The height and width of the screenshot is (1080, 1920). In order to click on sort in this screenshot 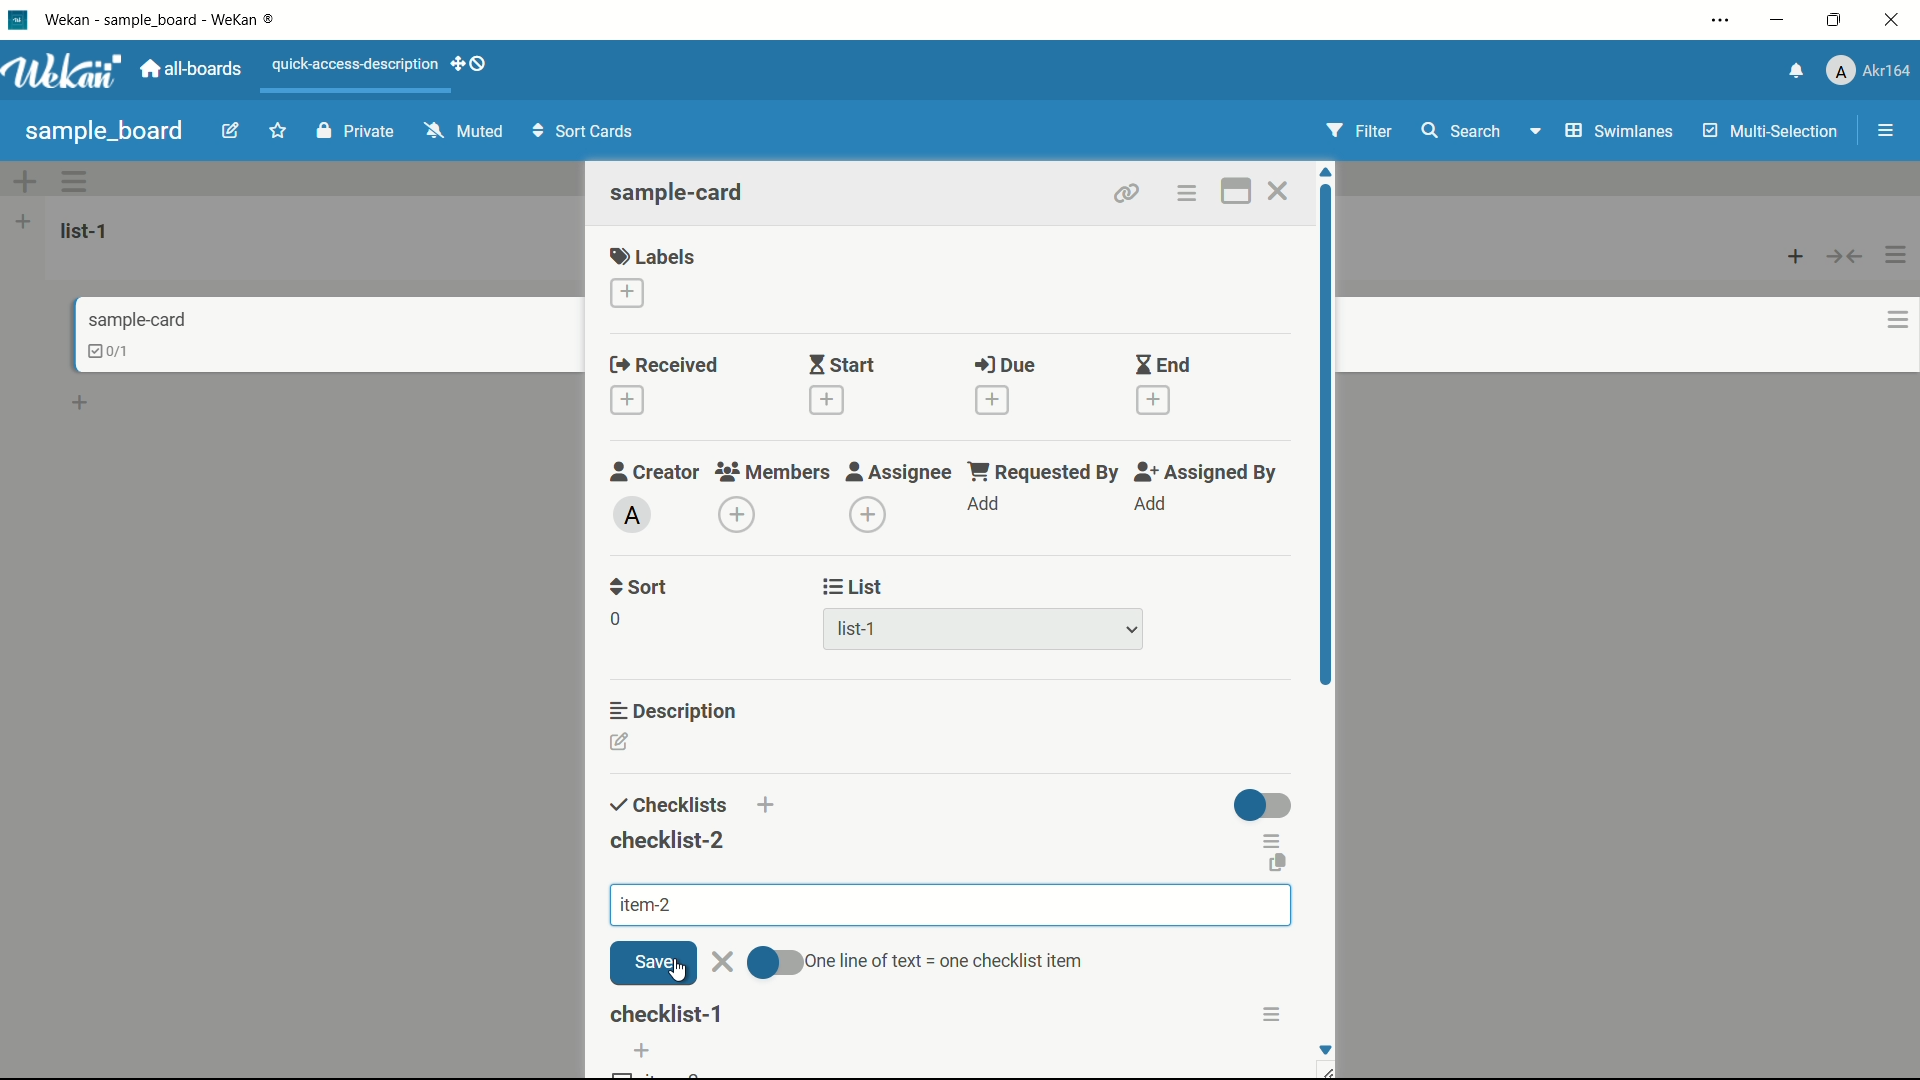, I will do `click(640, 587)`.